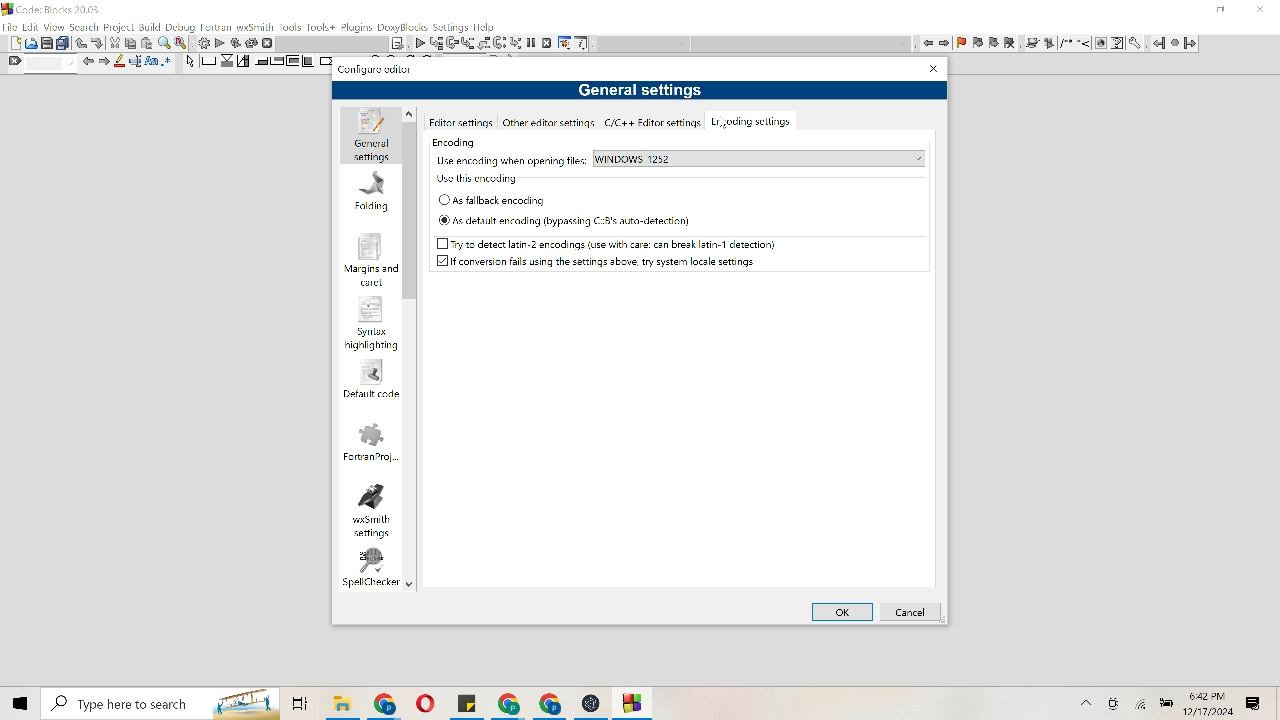 Image resolution: width=1280 pixels, height=720 pixels. What do you see at coordinates (424, 703) in the screenshot?
I see `File` at bounding box center [424, 703].